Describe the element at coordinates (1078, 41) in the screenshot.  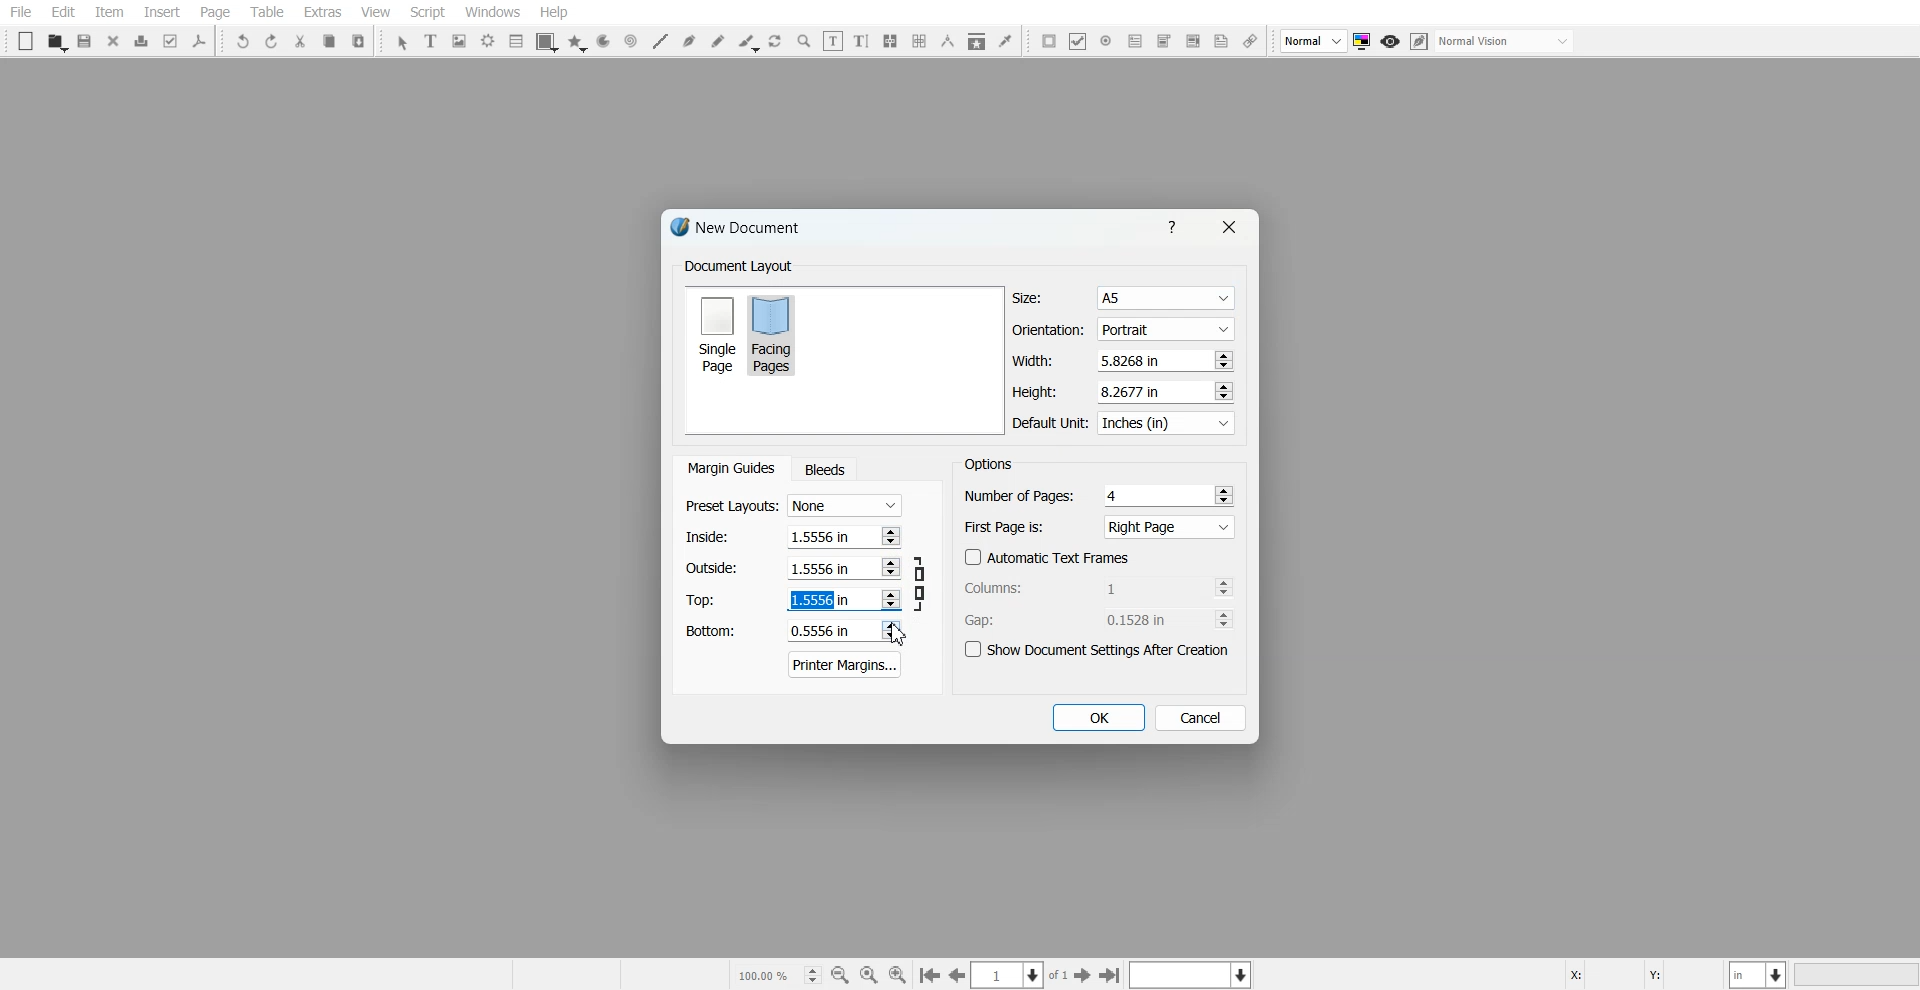
I see `PDF Check Box` at that location.